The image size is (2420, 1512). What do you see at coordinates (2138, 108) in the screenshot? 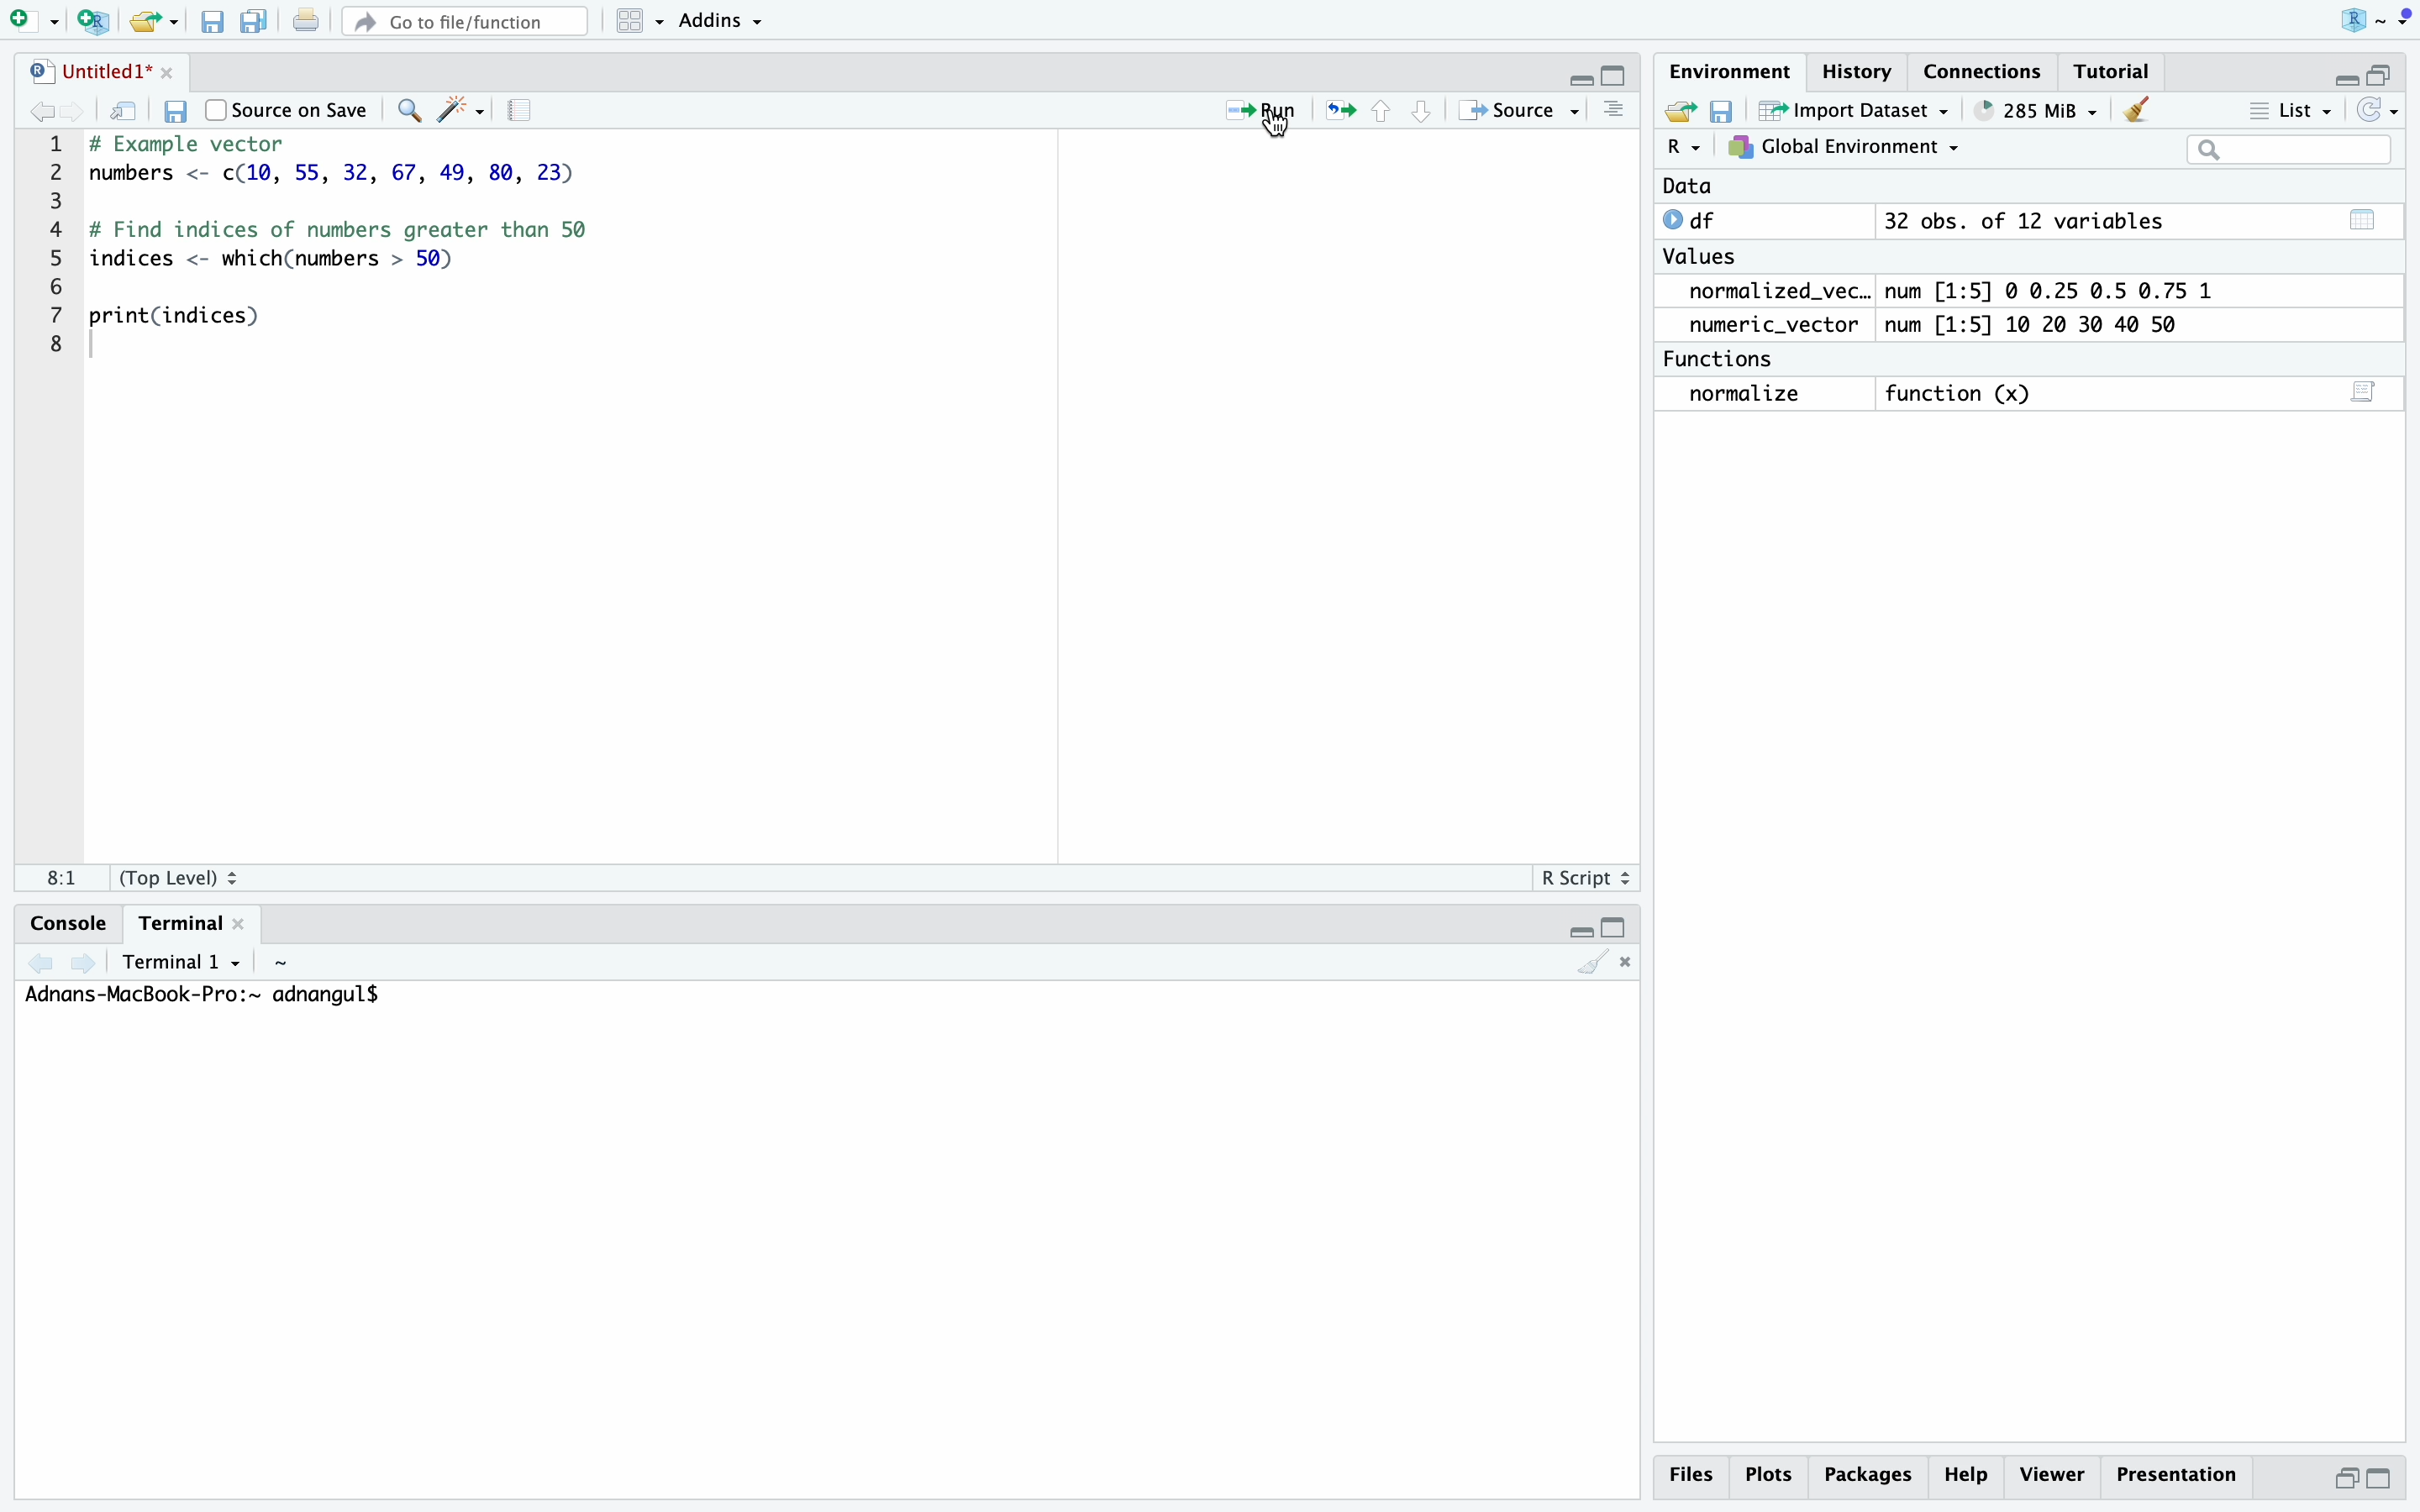
I see `CLEAN UP` at bounding box center [2138, 108].